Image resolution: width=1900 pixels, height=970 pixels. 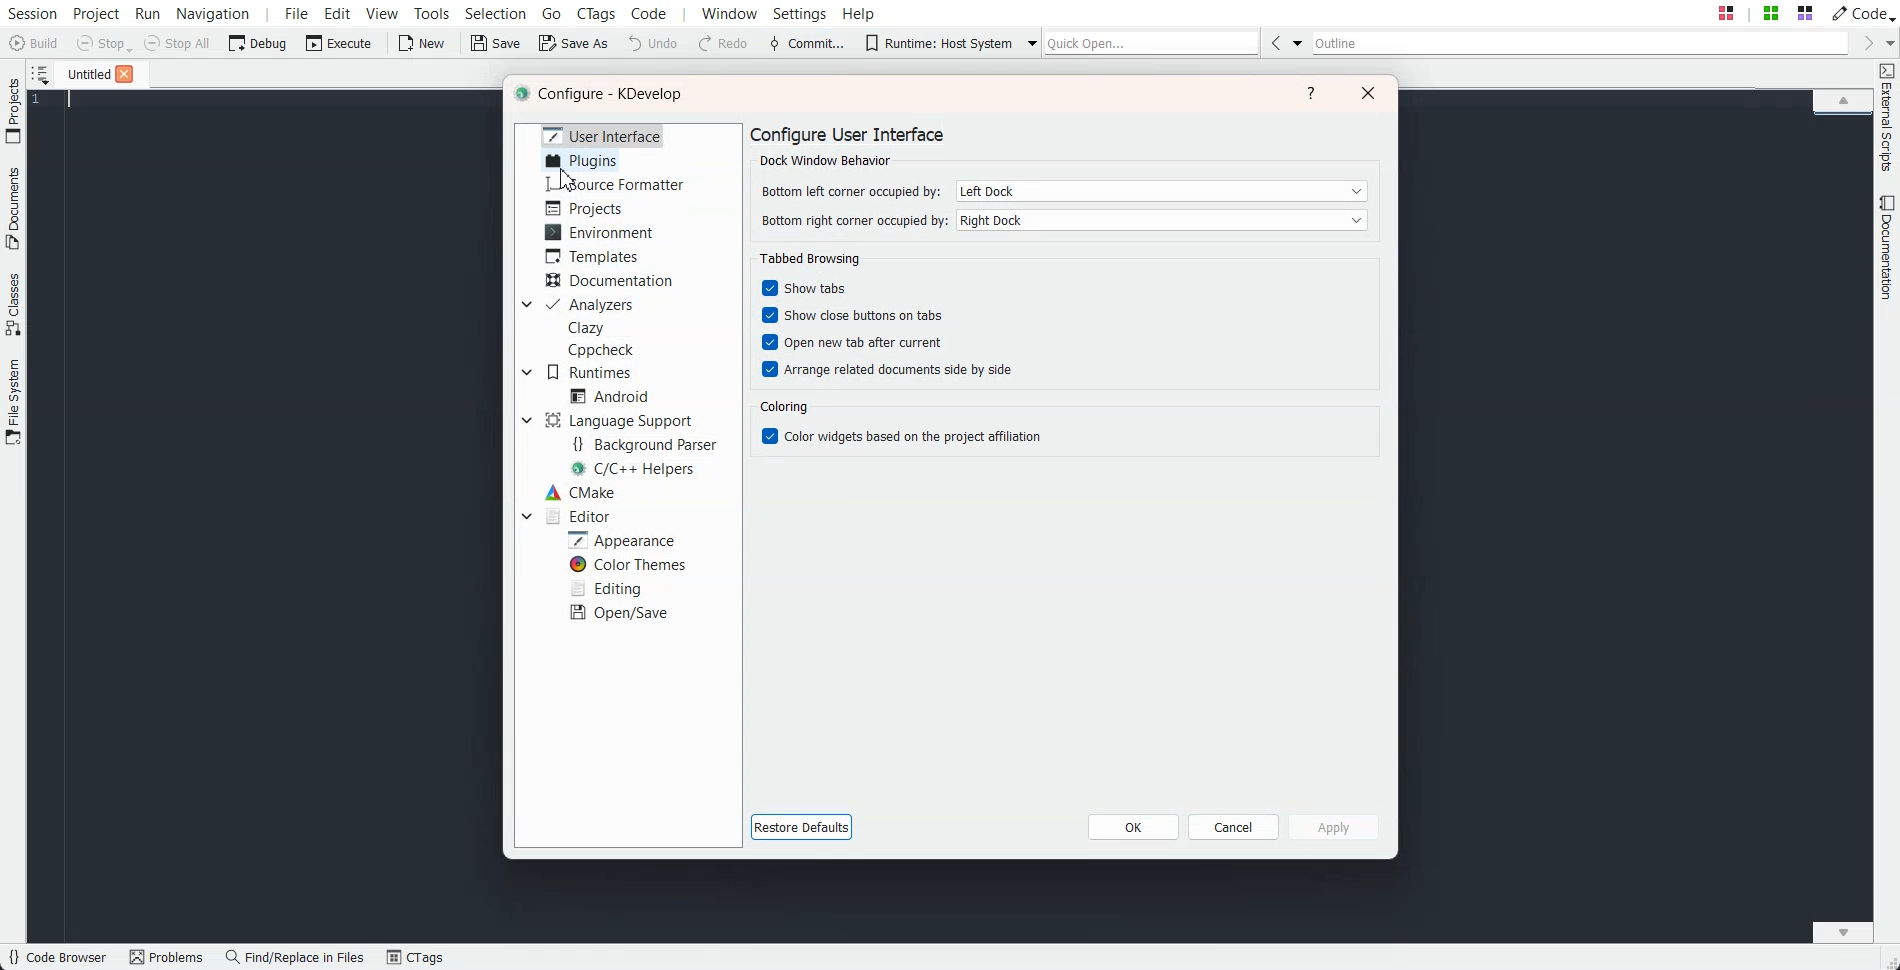 I want to click on Documentation, so click(x=612, y=281).